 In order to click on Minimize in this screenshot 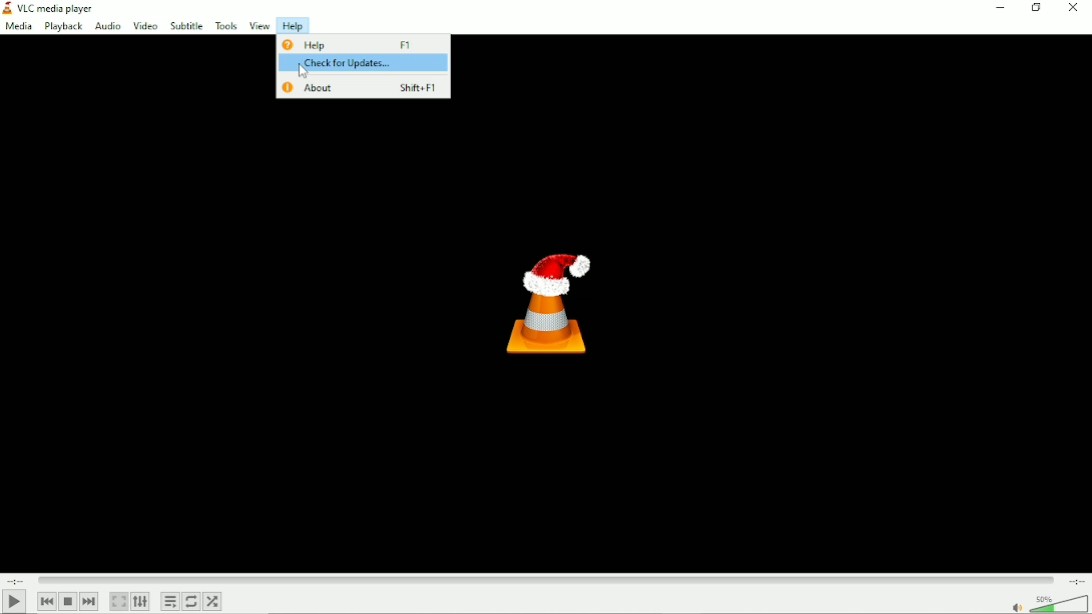, I will do `click(1000, 8)`.